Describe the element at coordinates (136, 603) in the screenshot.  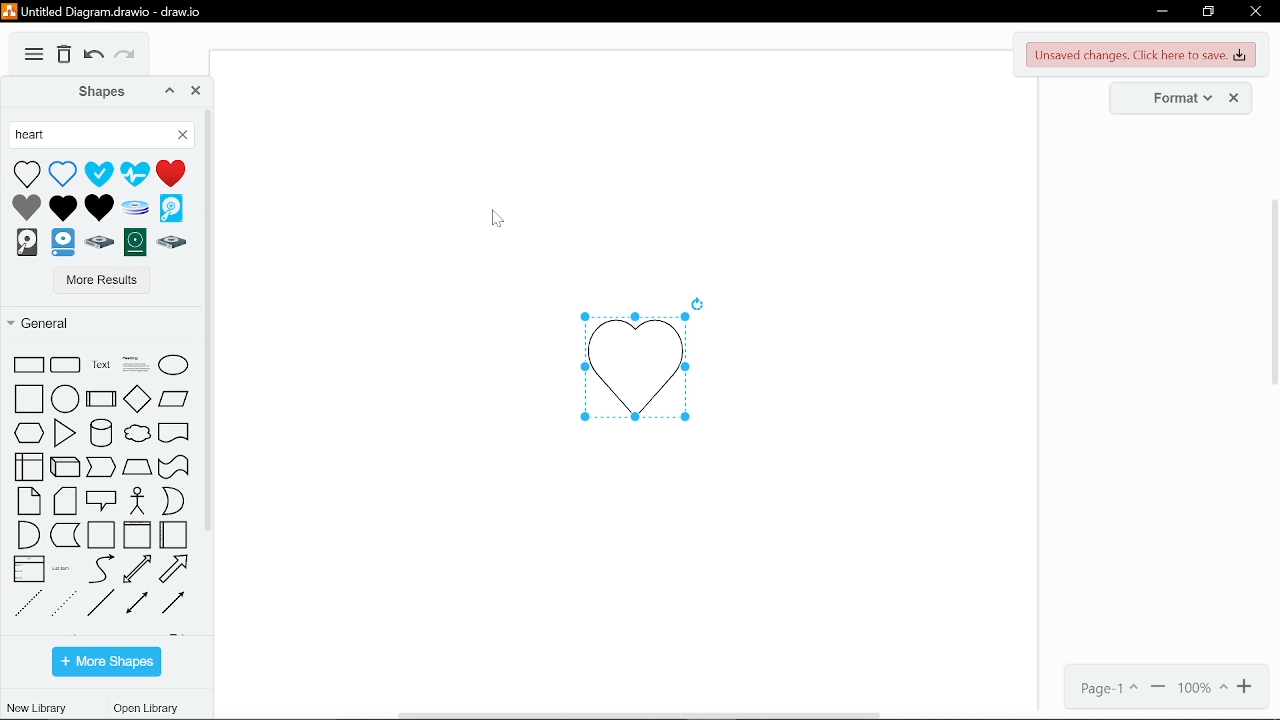
I see `bidirectional connector` at that location.